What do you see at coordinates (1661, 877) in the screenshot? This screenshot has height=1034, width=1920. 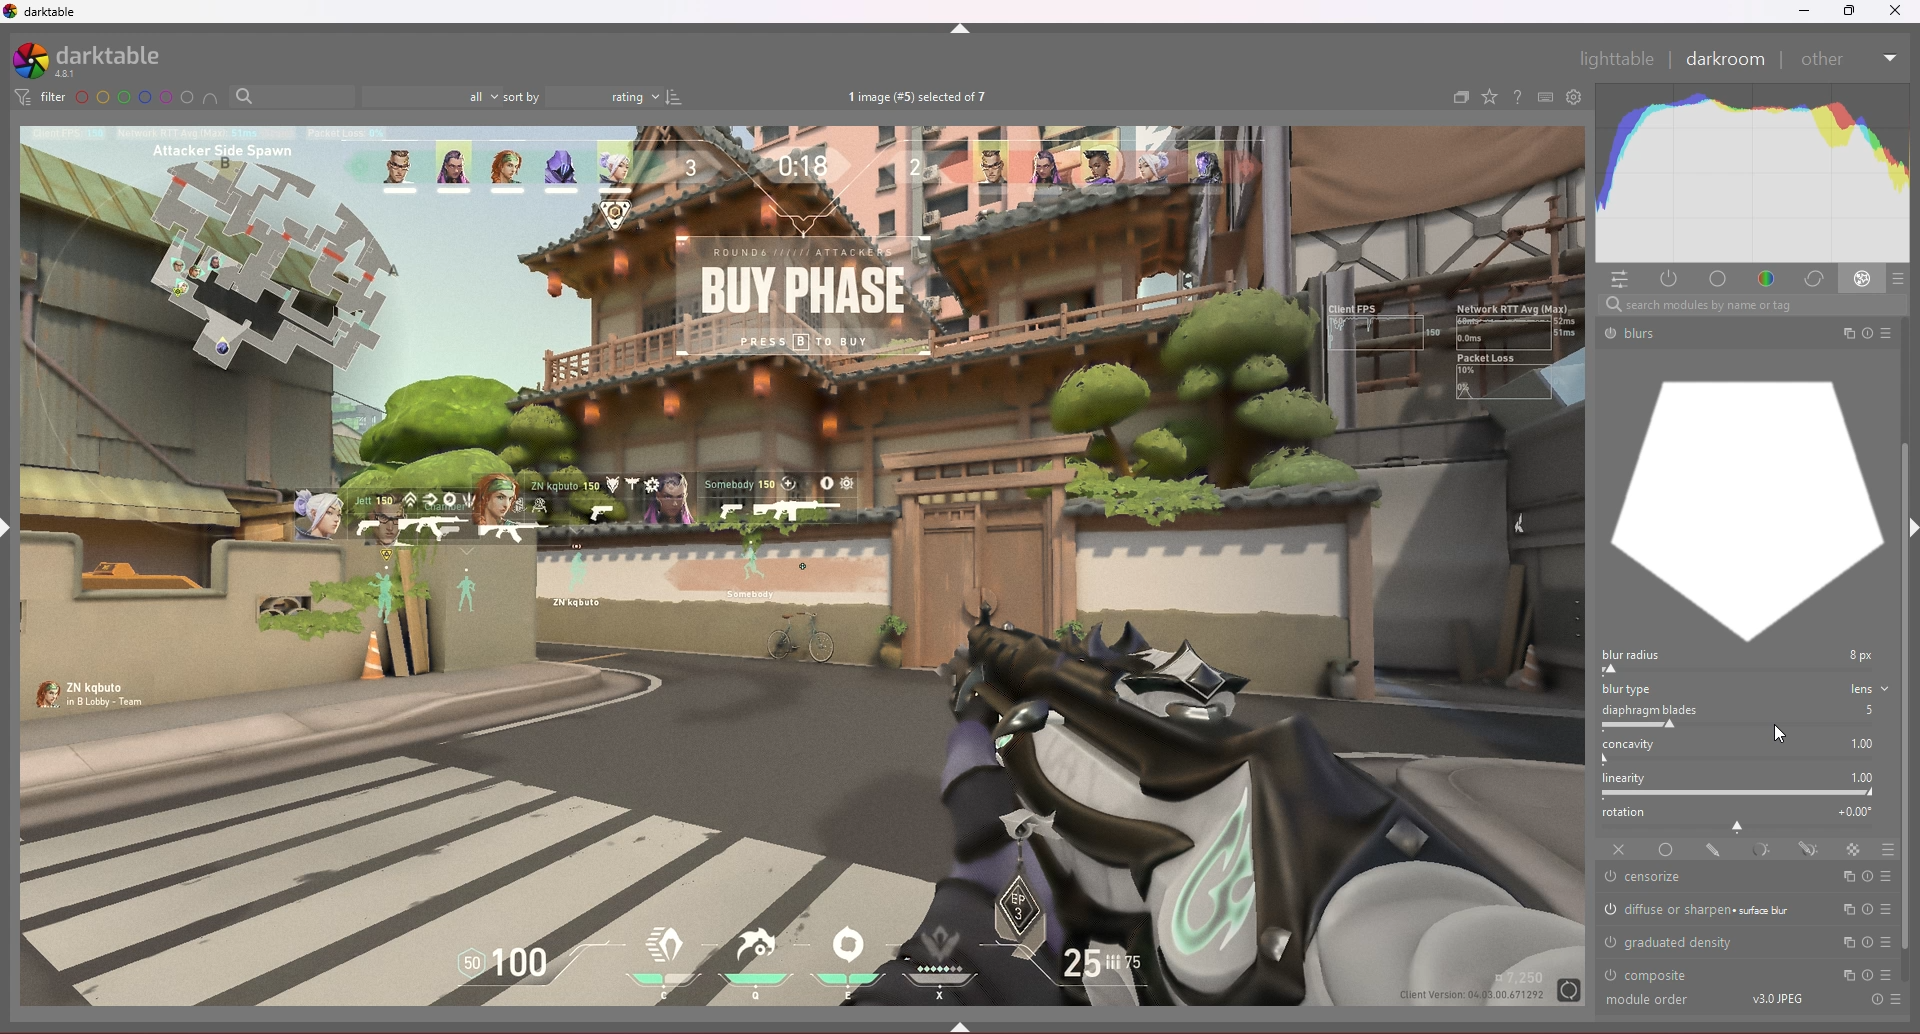 I see `censorize` at bounding box center [1661, 877].